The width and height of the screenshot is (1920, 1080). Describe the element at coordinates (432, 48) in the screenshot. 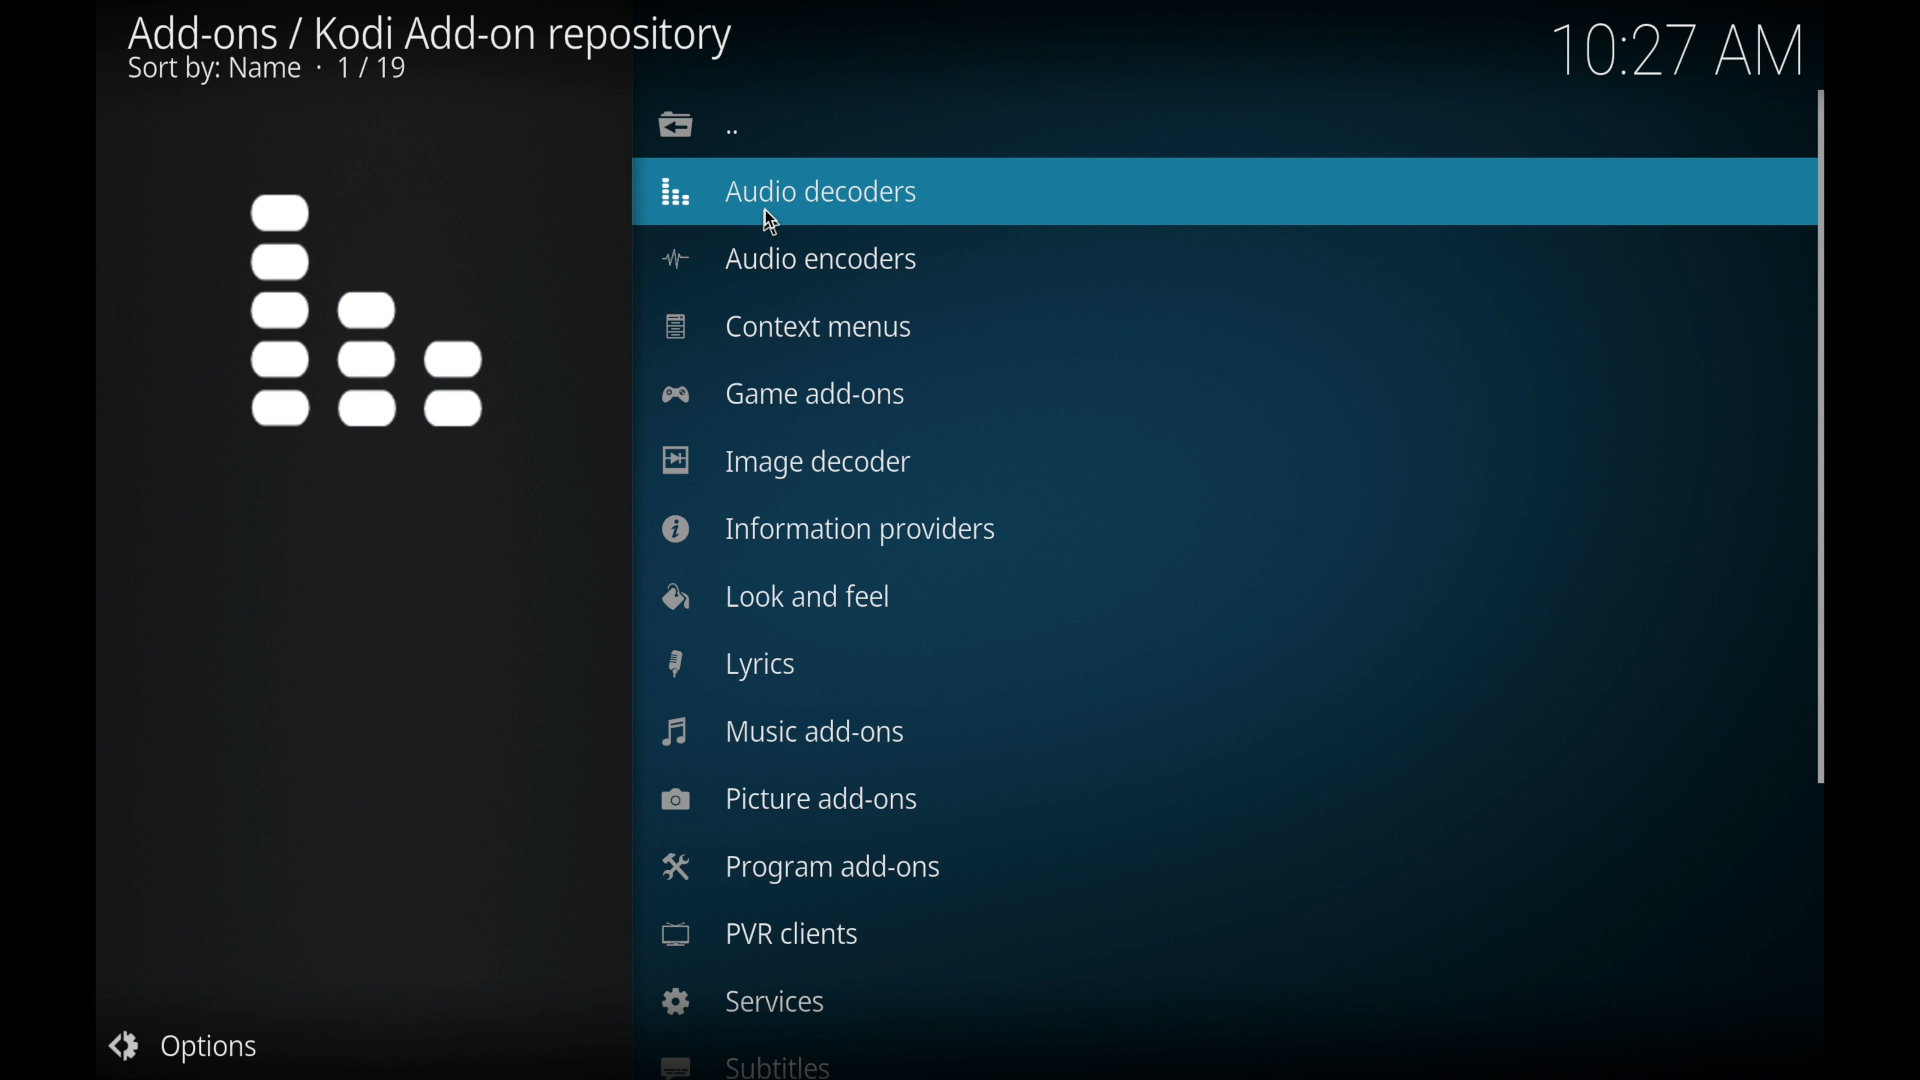

I see `add-ons/ kodi add-on repository` at that location.